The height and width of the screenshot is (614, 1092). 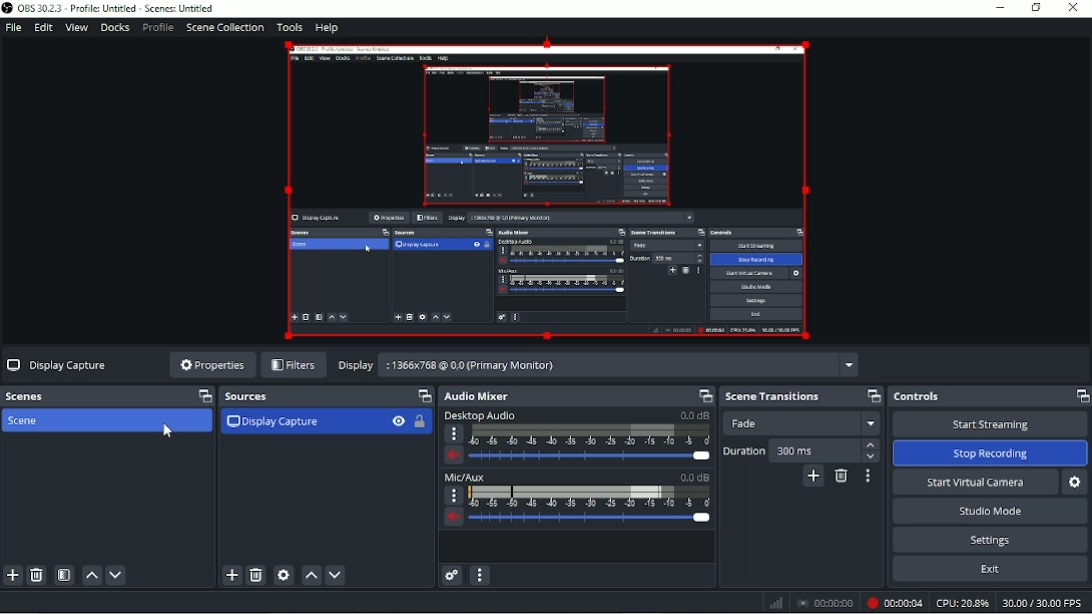 What do you see at coordinates (989, 453) in the screenshot?
I see `Stop Recording` at bounding box center [989, 453].